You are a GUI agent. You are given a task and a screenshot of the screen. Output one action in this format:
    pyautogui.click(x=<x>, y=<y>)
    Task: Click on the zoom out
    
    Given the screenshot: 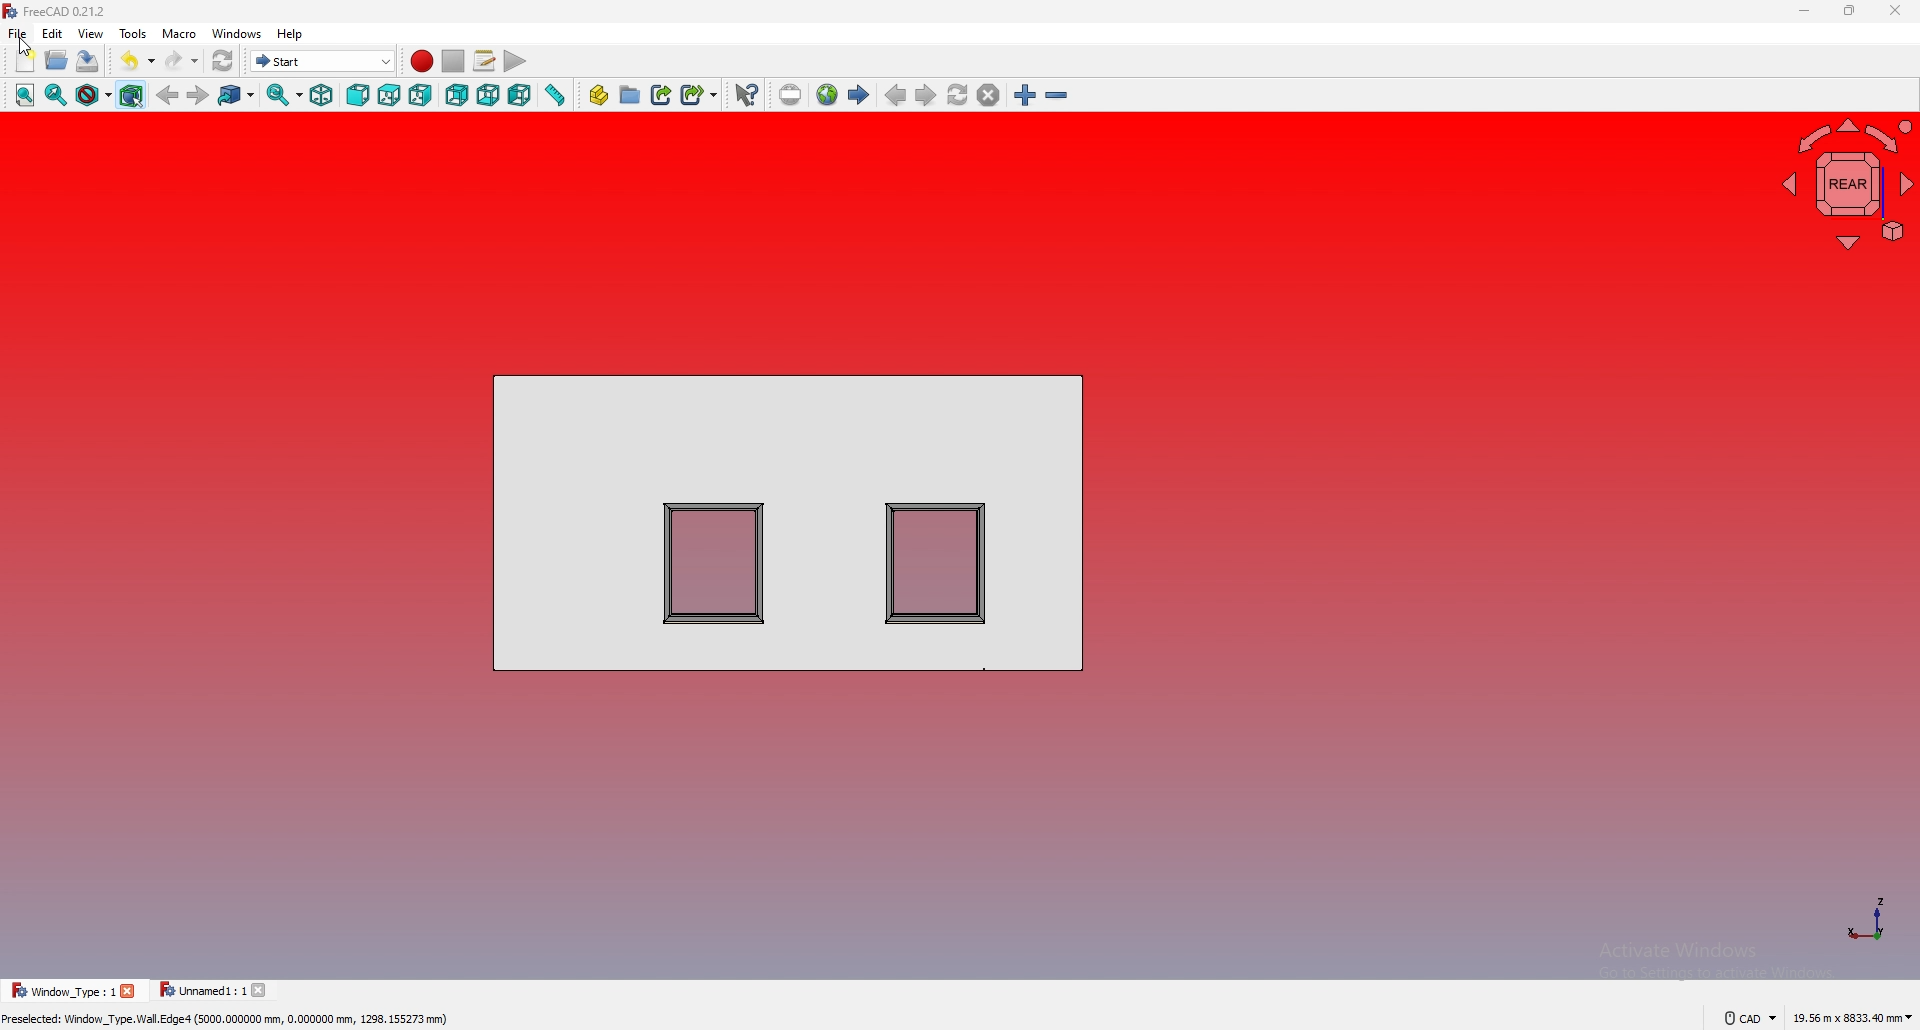 What is the action you would take?
    pyautogui.click(x=1056, y=96)
    